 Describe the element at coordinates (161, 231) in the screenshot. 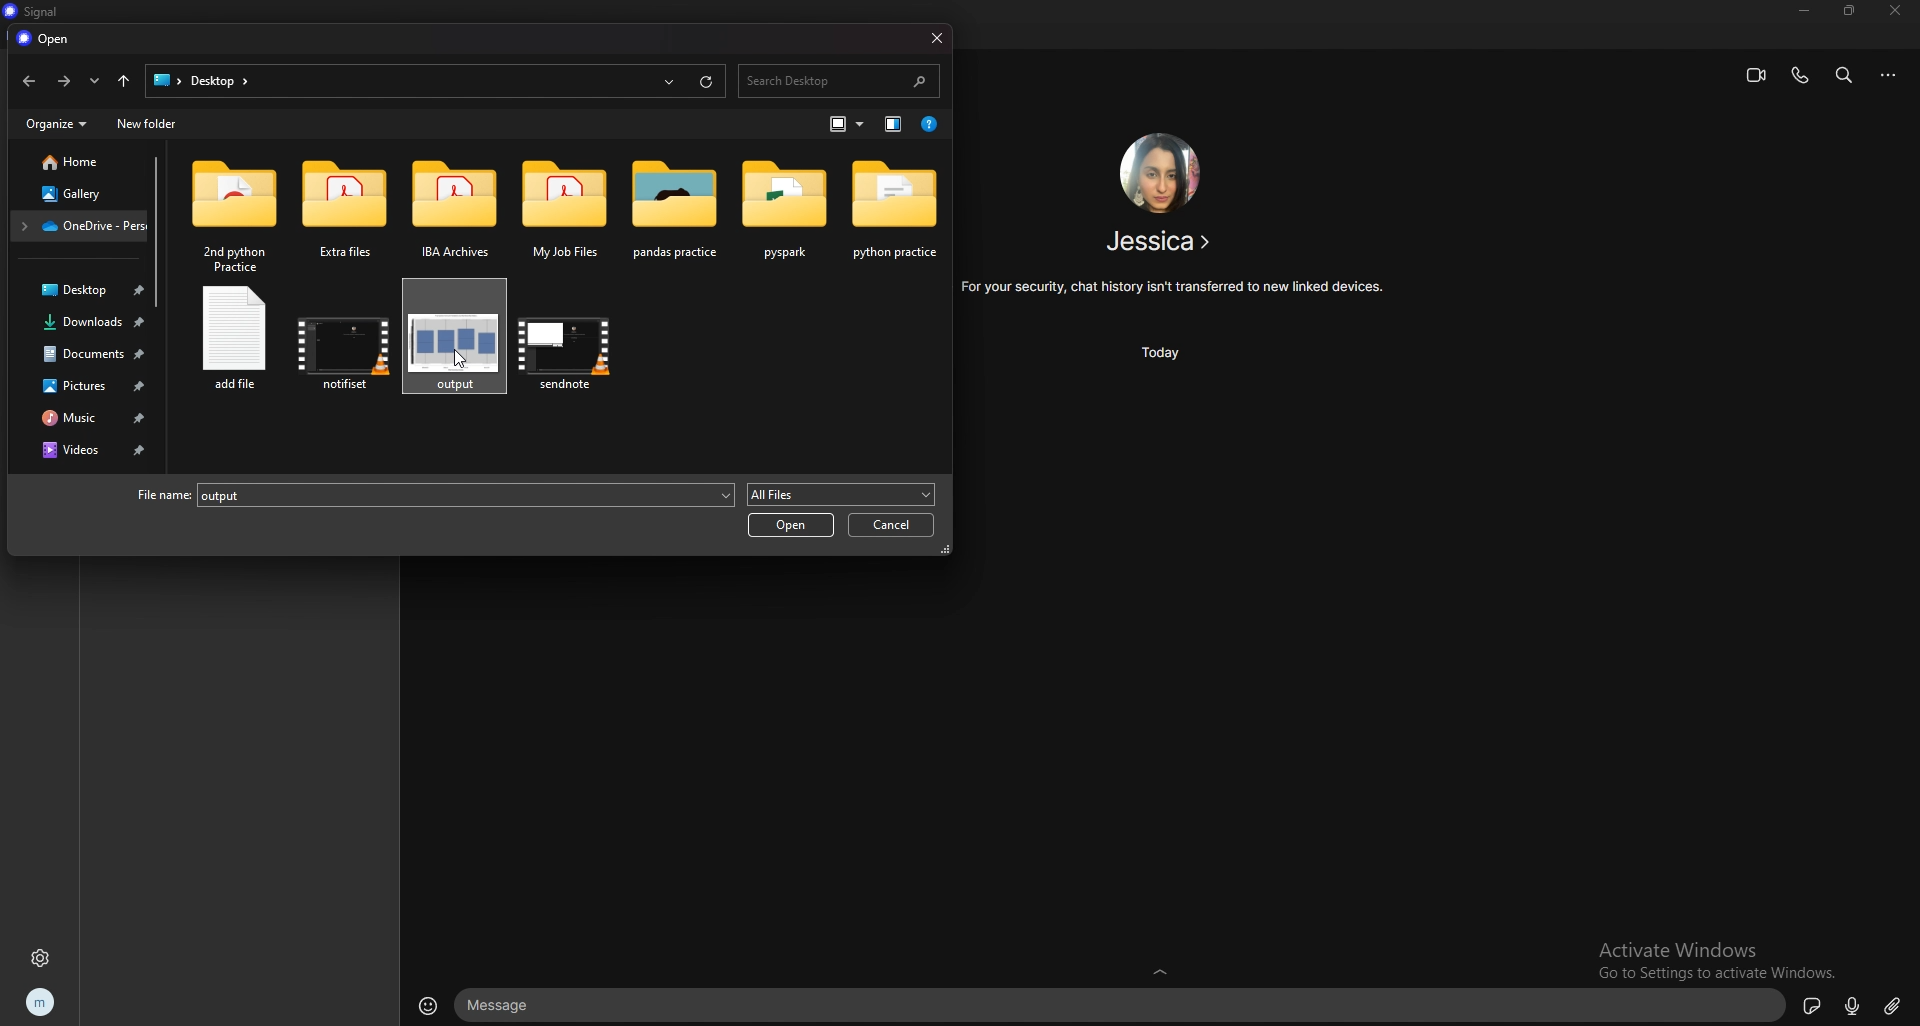

I see `scroll bar` at that location.